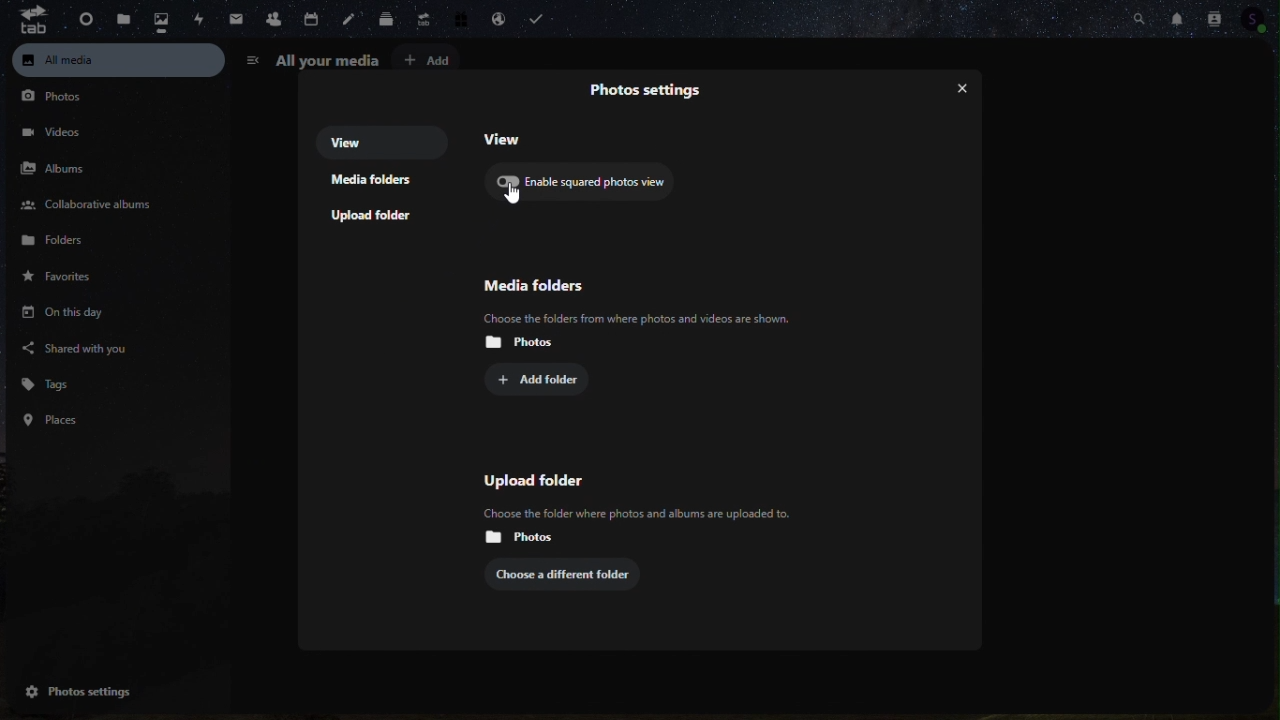  I want to click on places, so click(55, 419).